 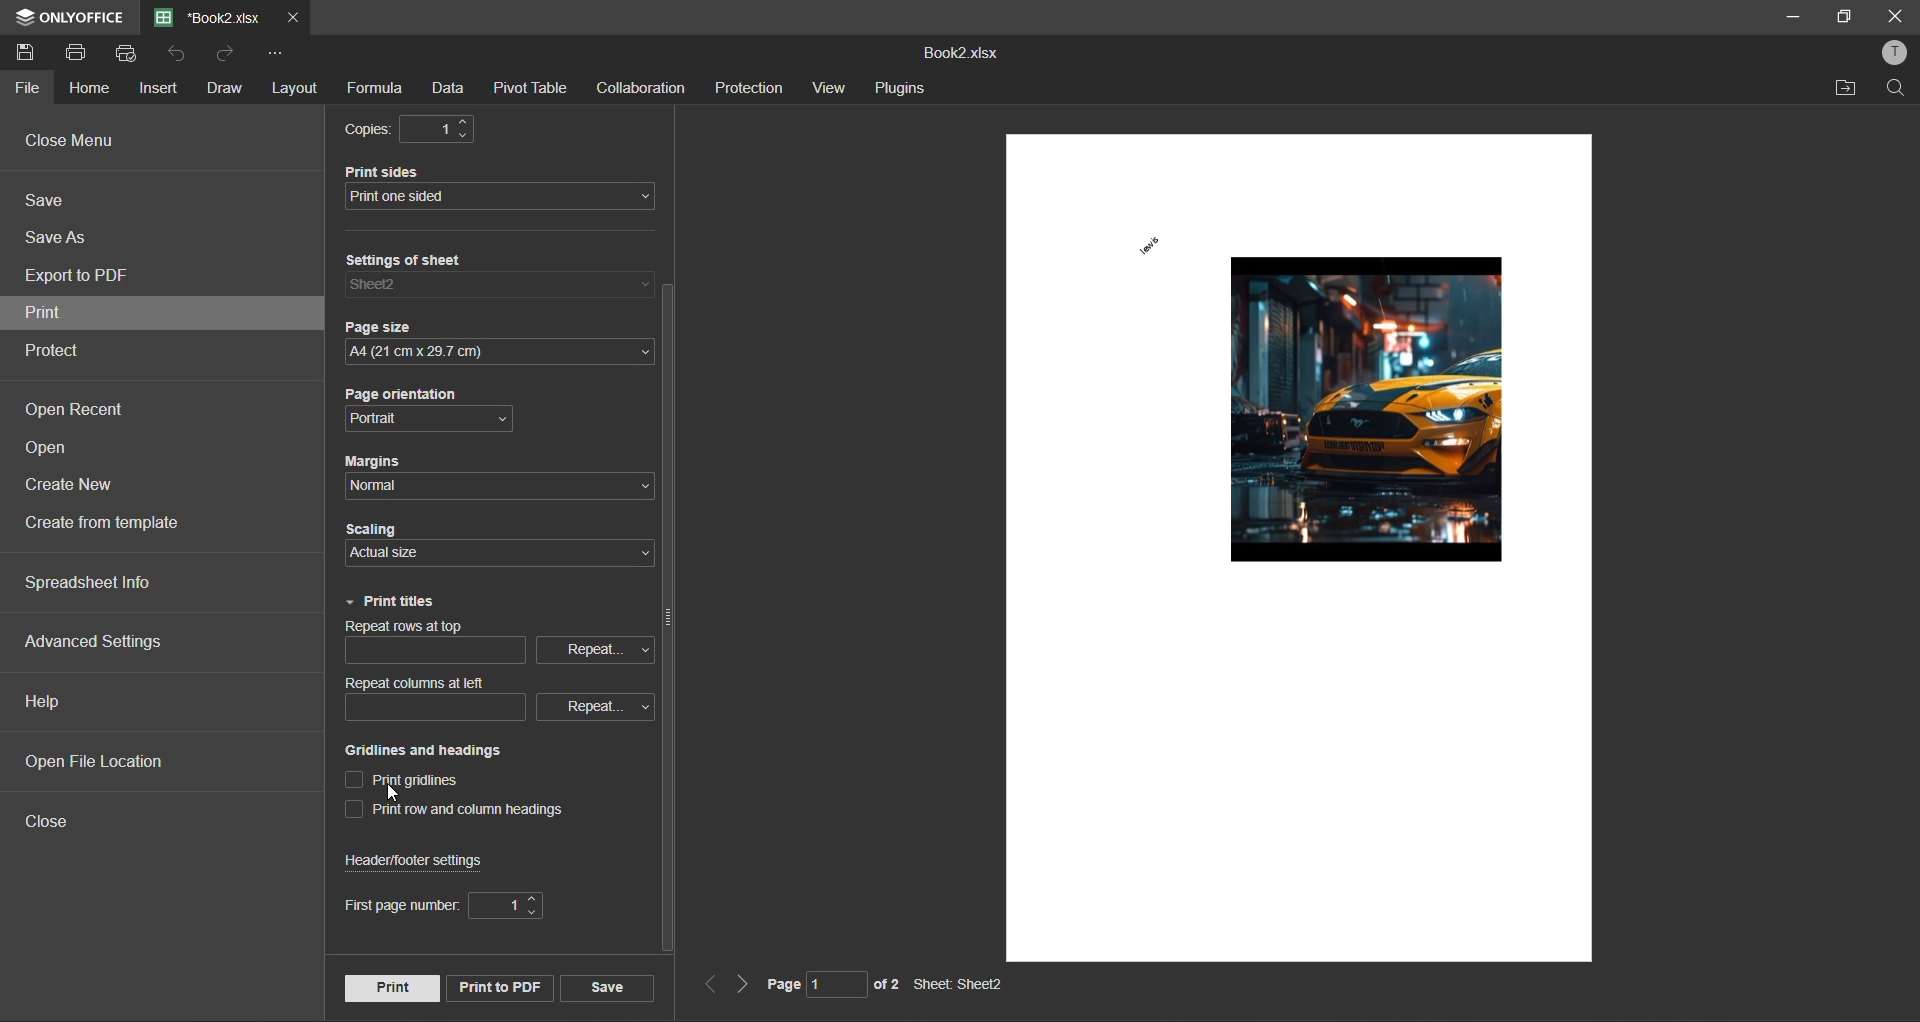 What do you see at coordinates (25, 53) in the screenshot?
I see `save` at bounding box center [25, 53].